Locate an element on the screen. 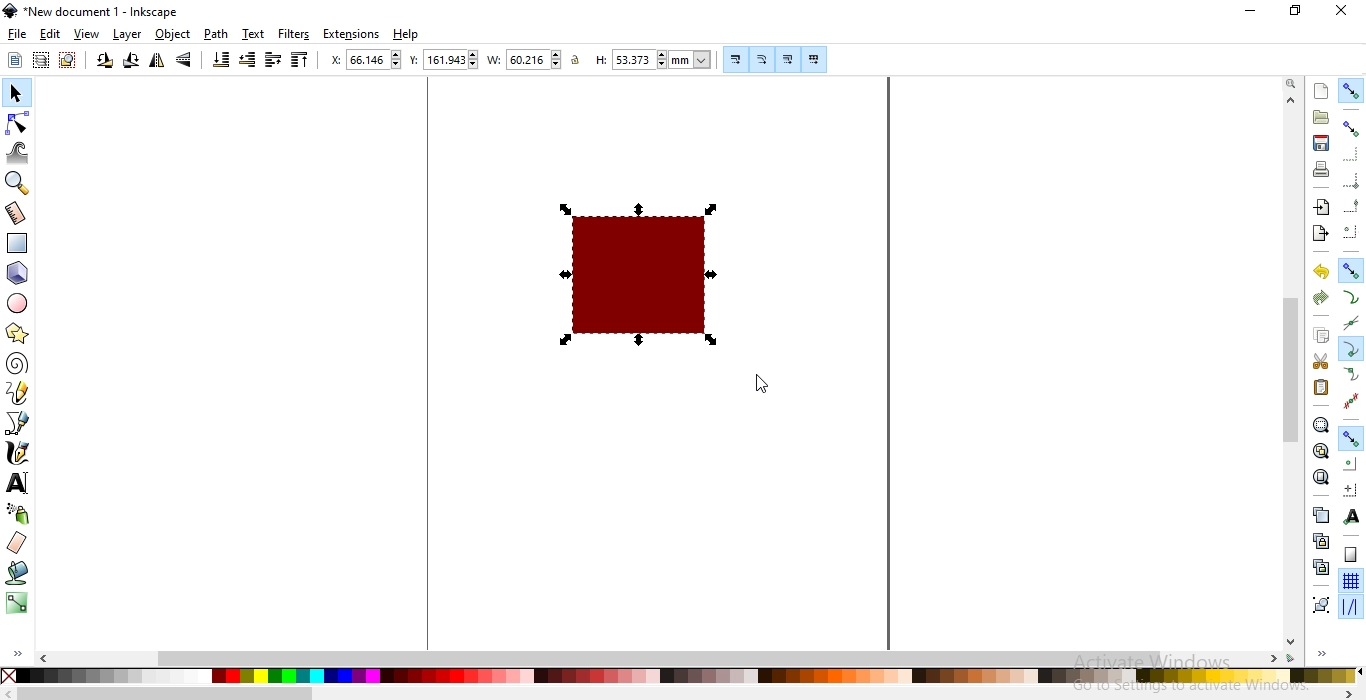 Image resolution: width=1366 pixels, height=700 pixels. path is located at coordinates (216, 34).